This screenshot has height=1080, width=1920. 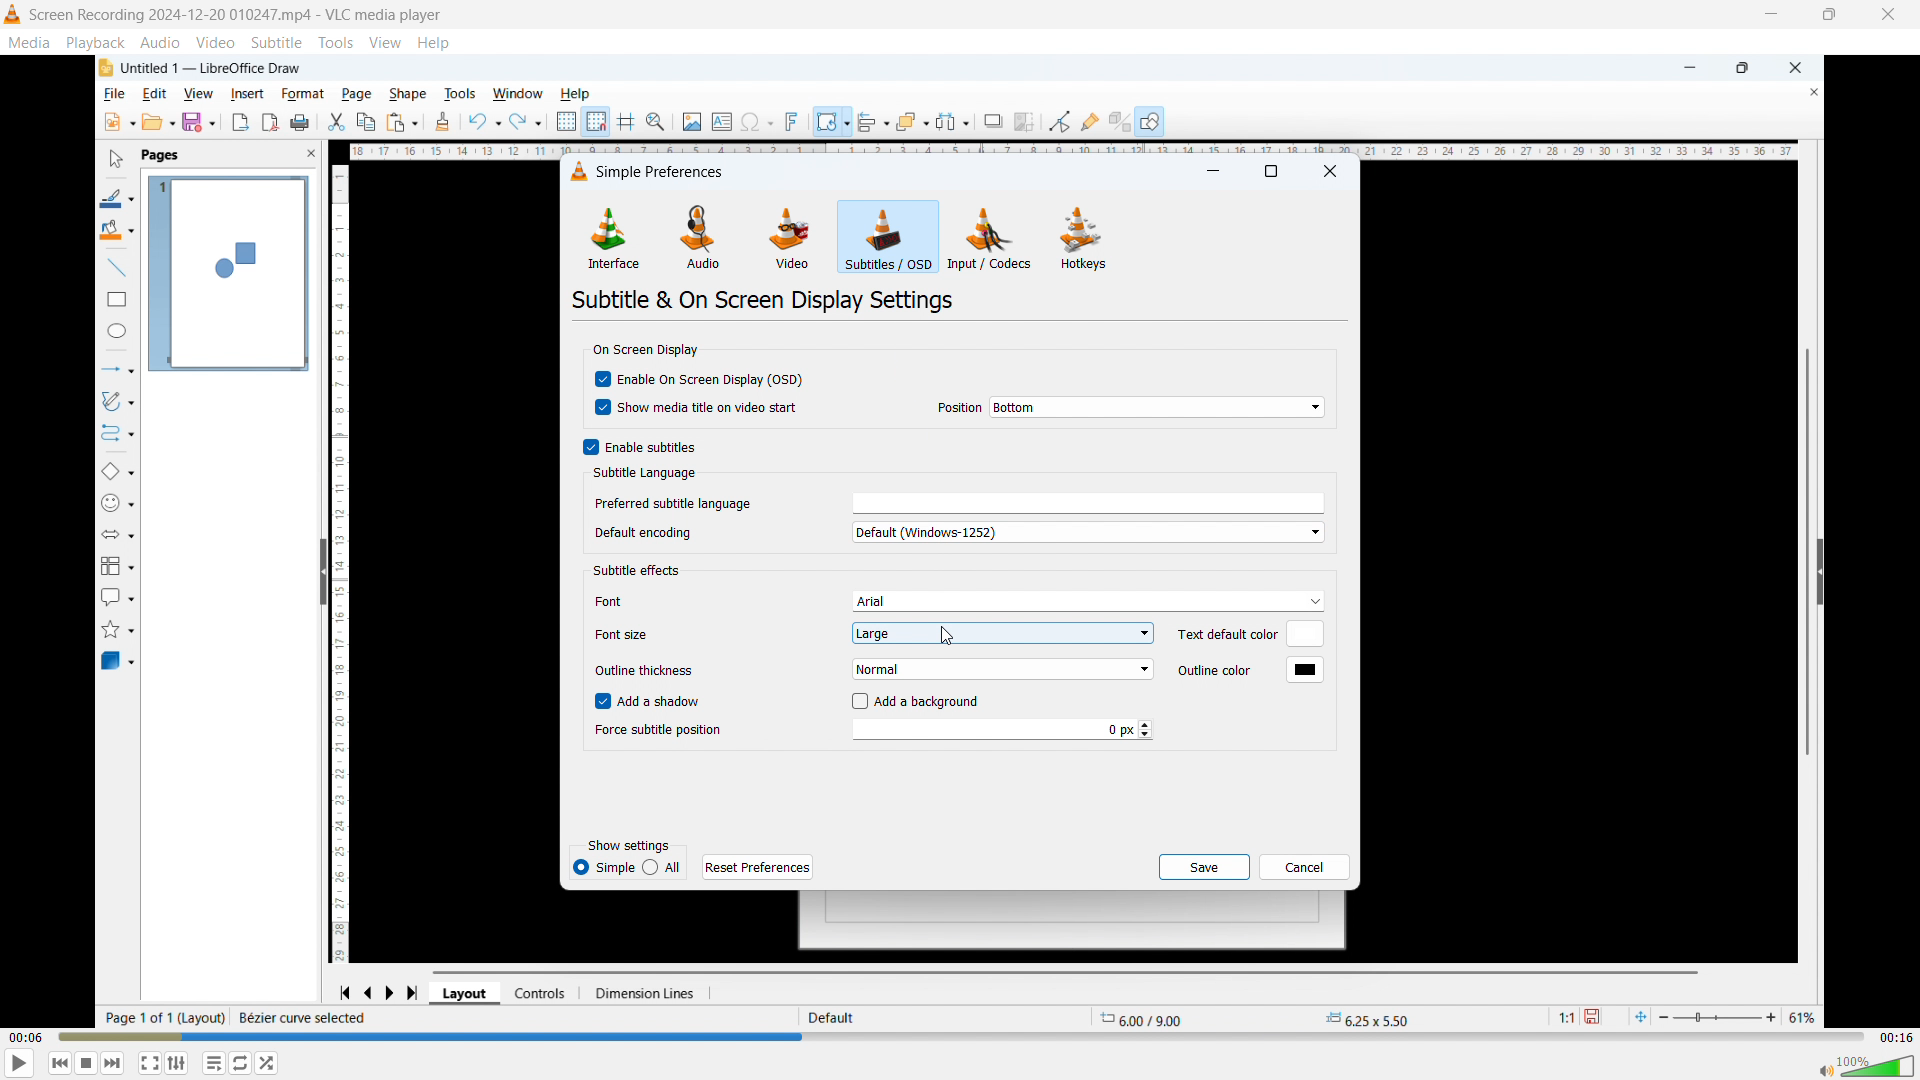 I want to click on cancel, so click(x=1304, y=867).